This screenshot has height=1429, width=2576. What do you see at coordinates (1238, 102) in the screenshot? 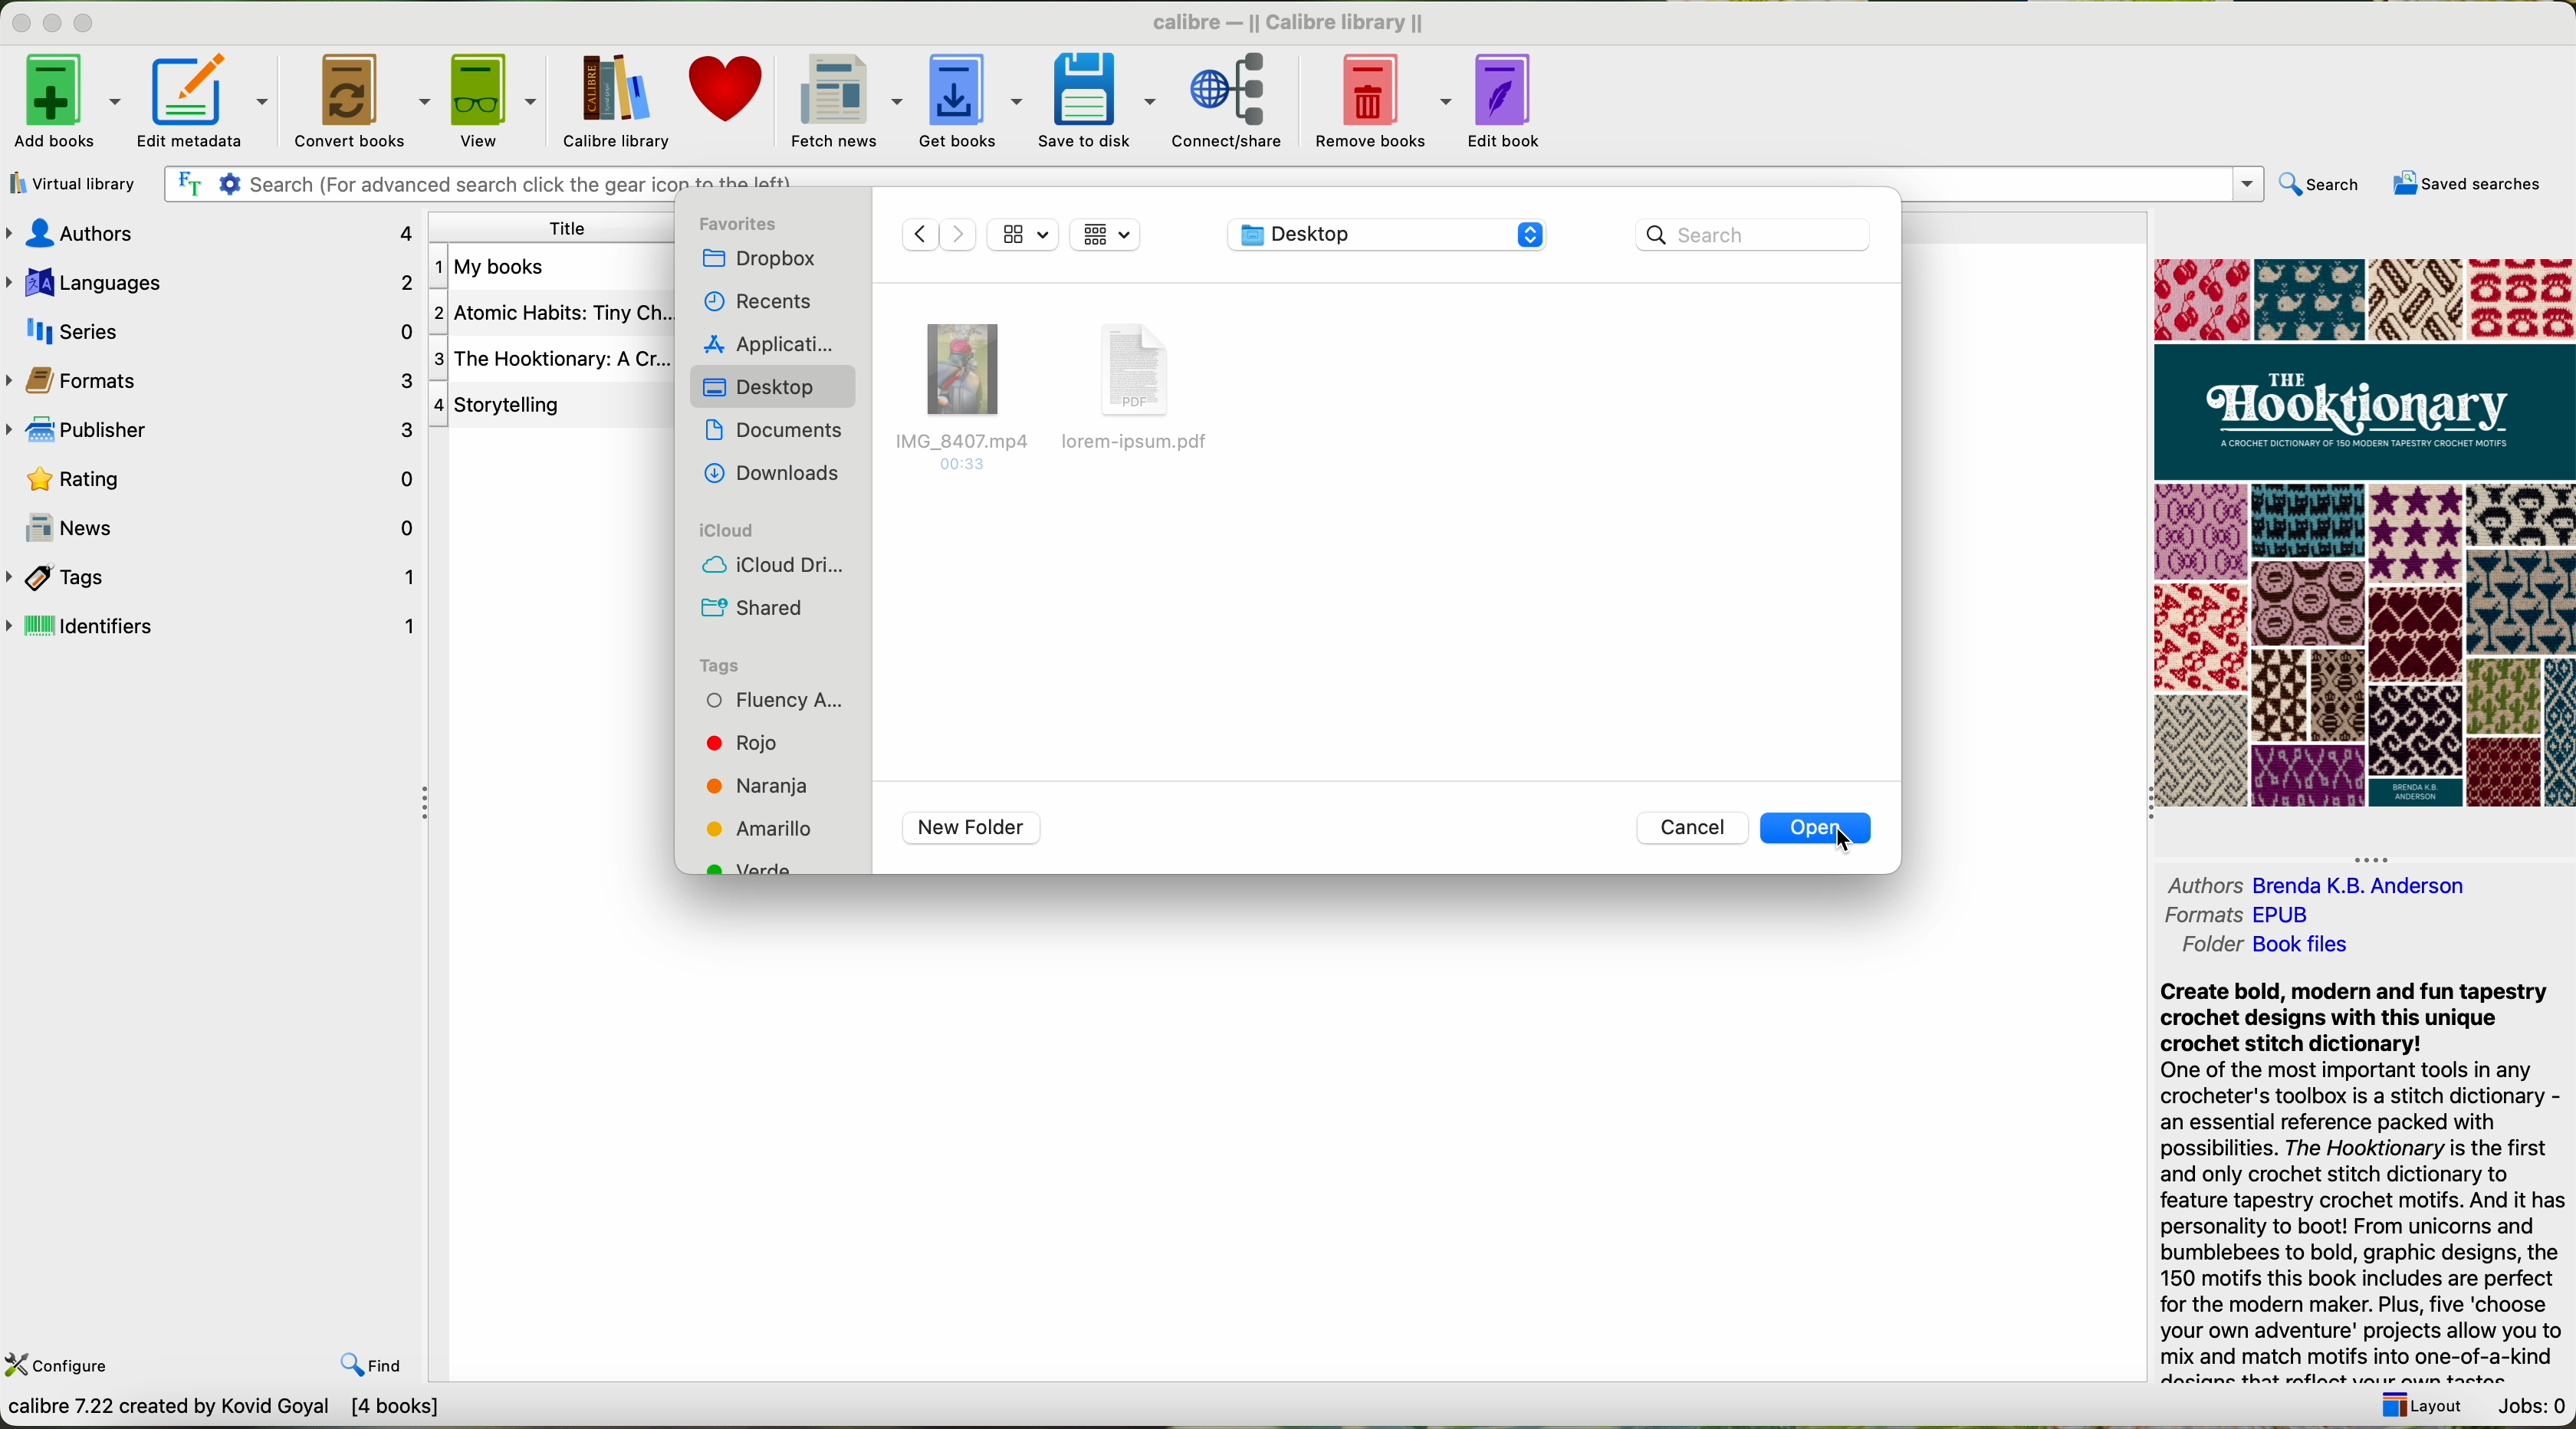
I see `connect share` at bounding box center [1238, 102].